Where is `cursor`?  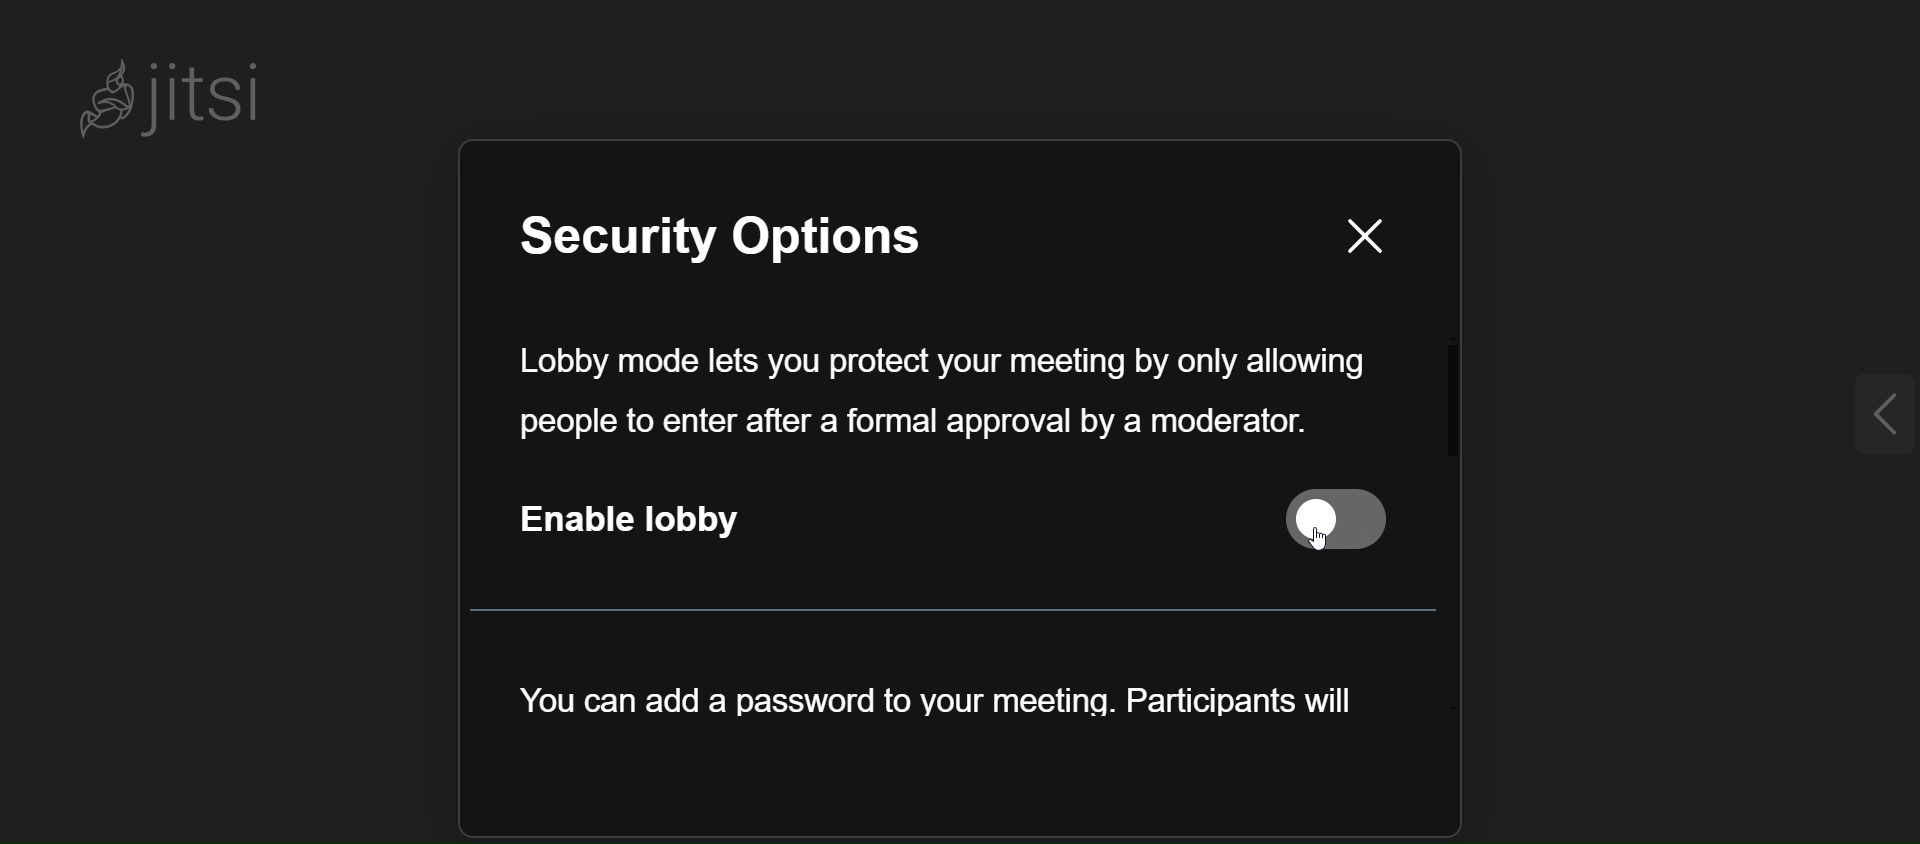 cursor is located at coordinates (1354, 542).